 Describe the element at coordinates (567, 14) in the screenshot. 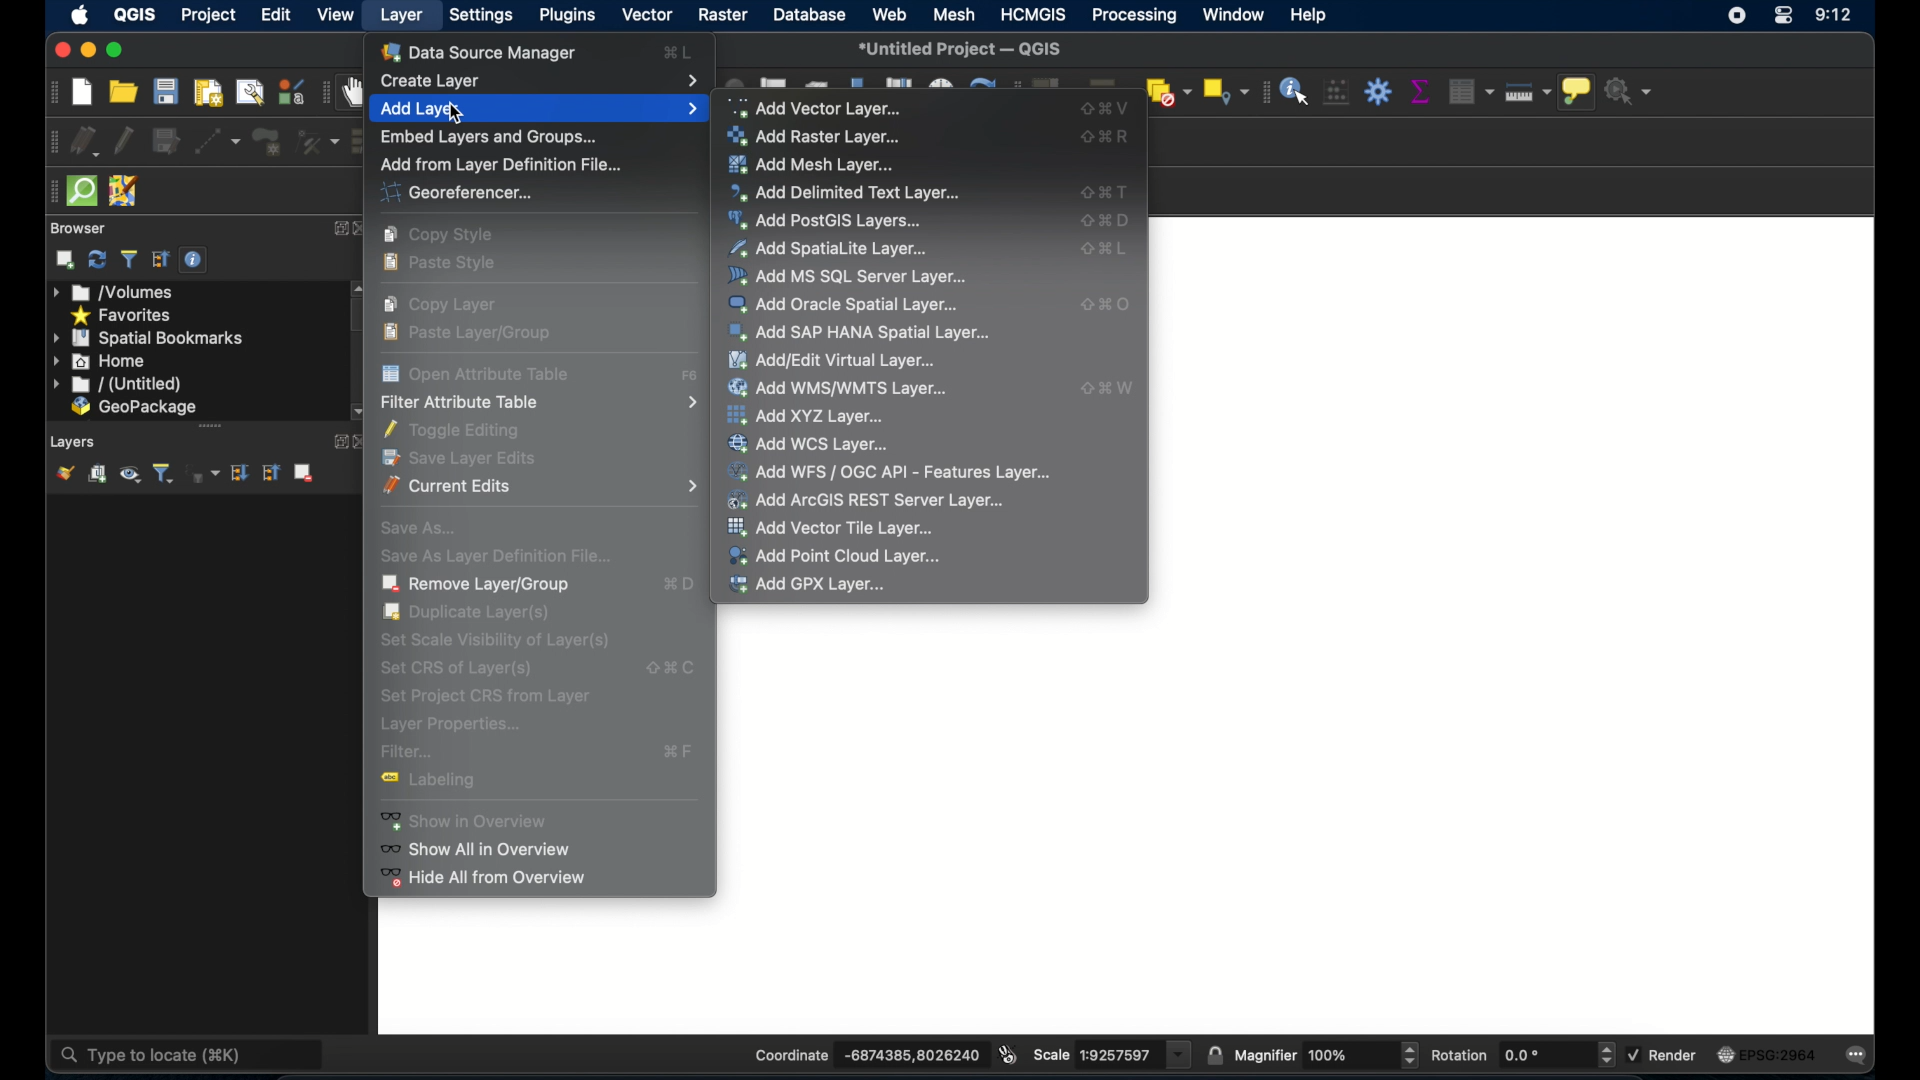

I see `plugins` at that location.